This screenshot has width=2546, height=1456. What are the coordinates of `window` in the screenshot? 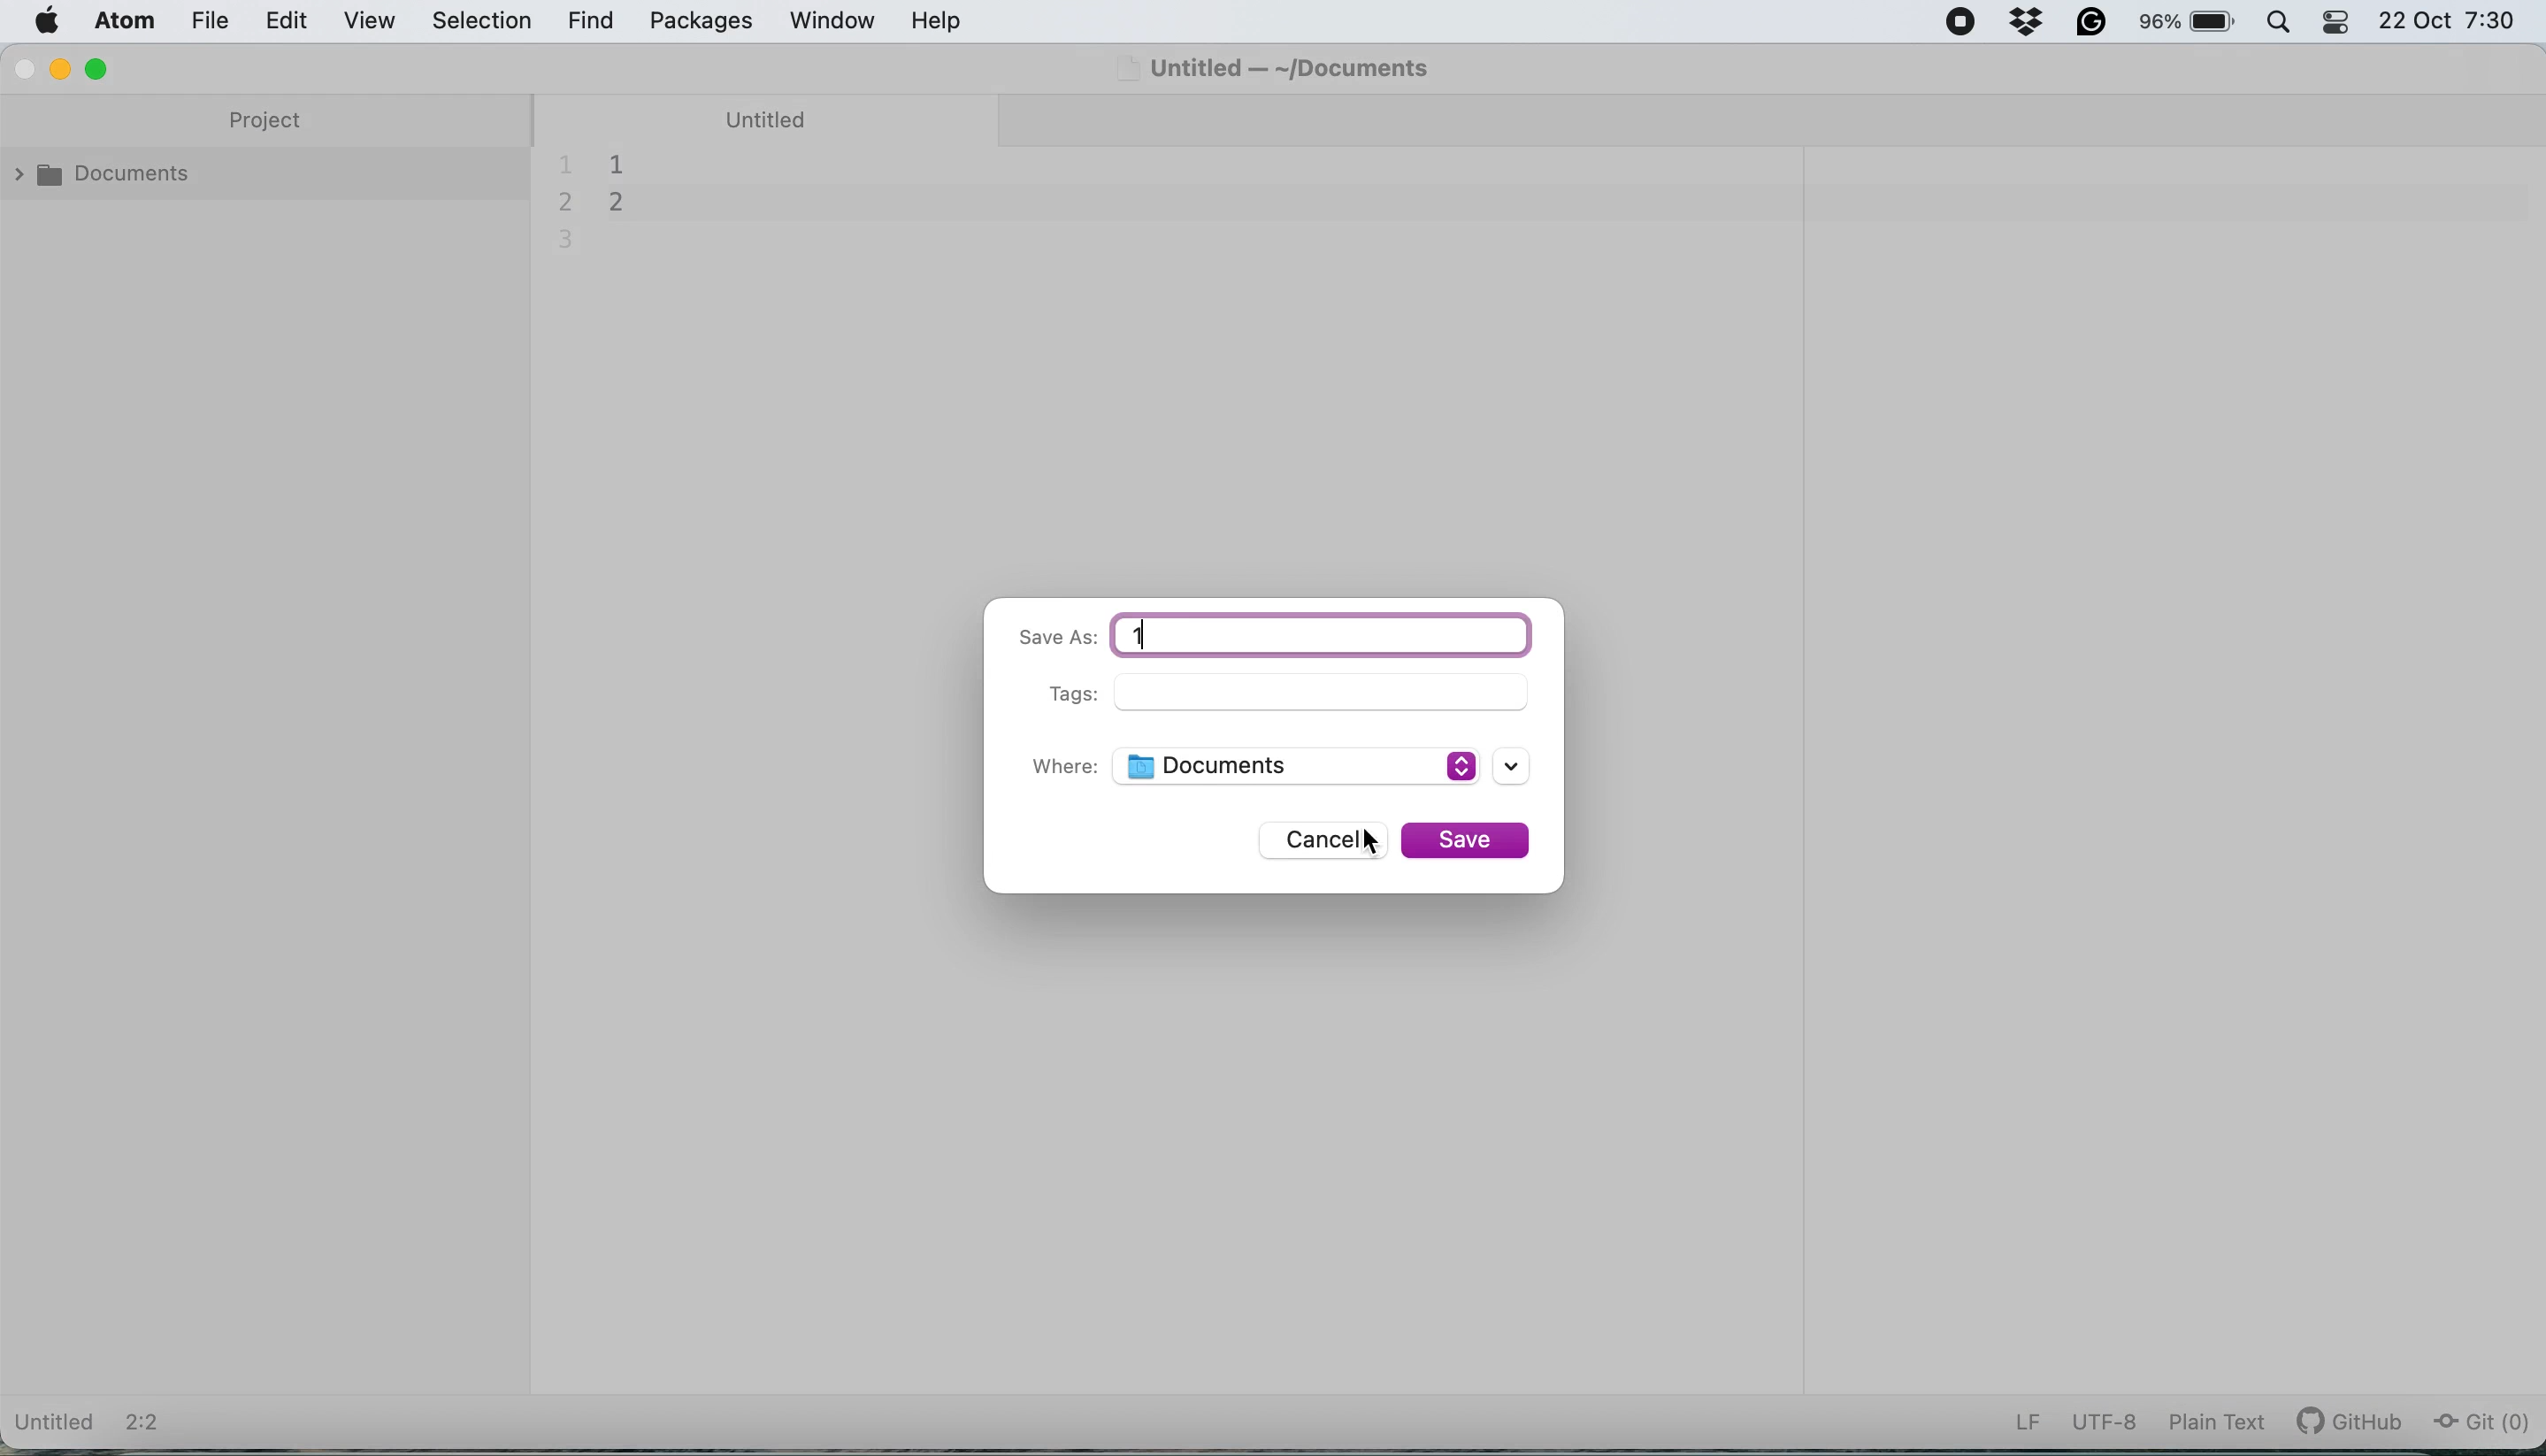 It's located at (834, 21).